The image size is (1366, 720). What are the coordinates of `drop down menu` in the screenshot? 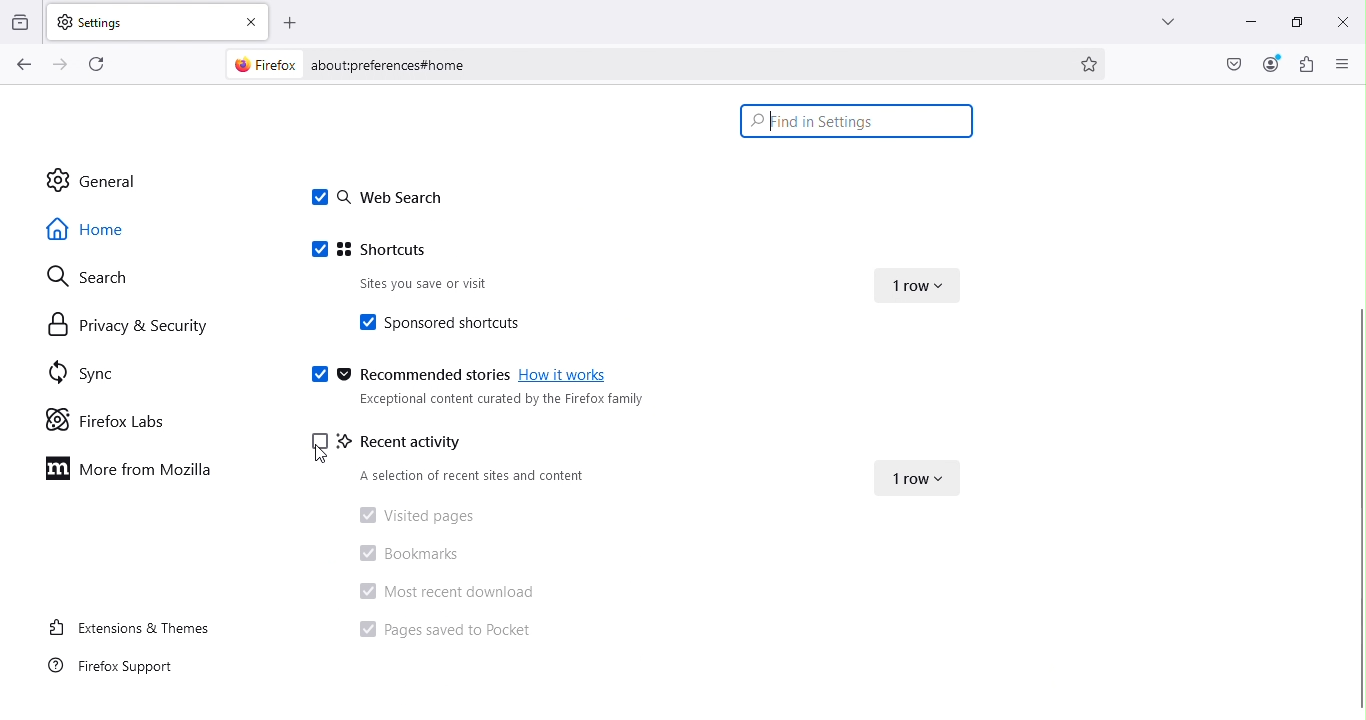 It's located at (921, 475).